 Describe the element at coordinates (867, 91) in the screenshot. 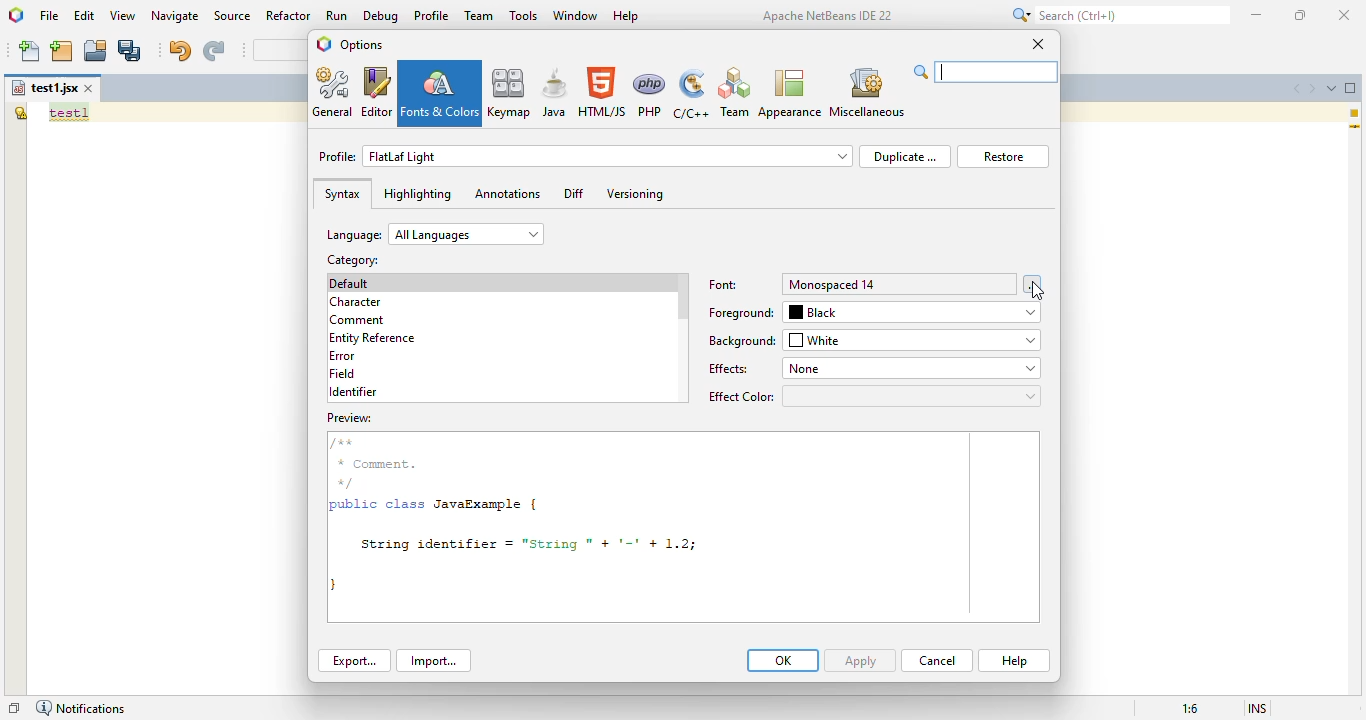

I see `miscellaneous` at that location.